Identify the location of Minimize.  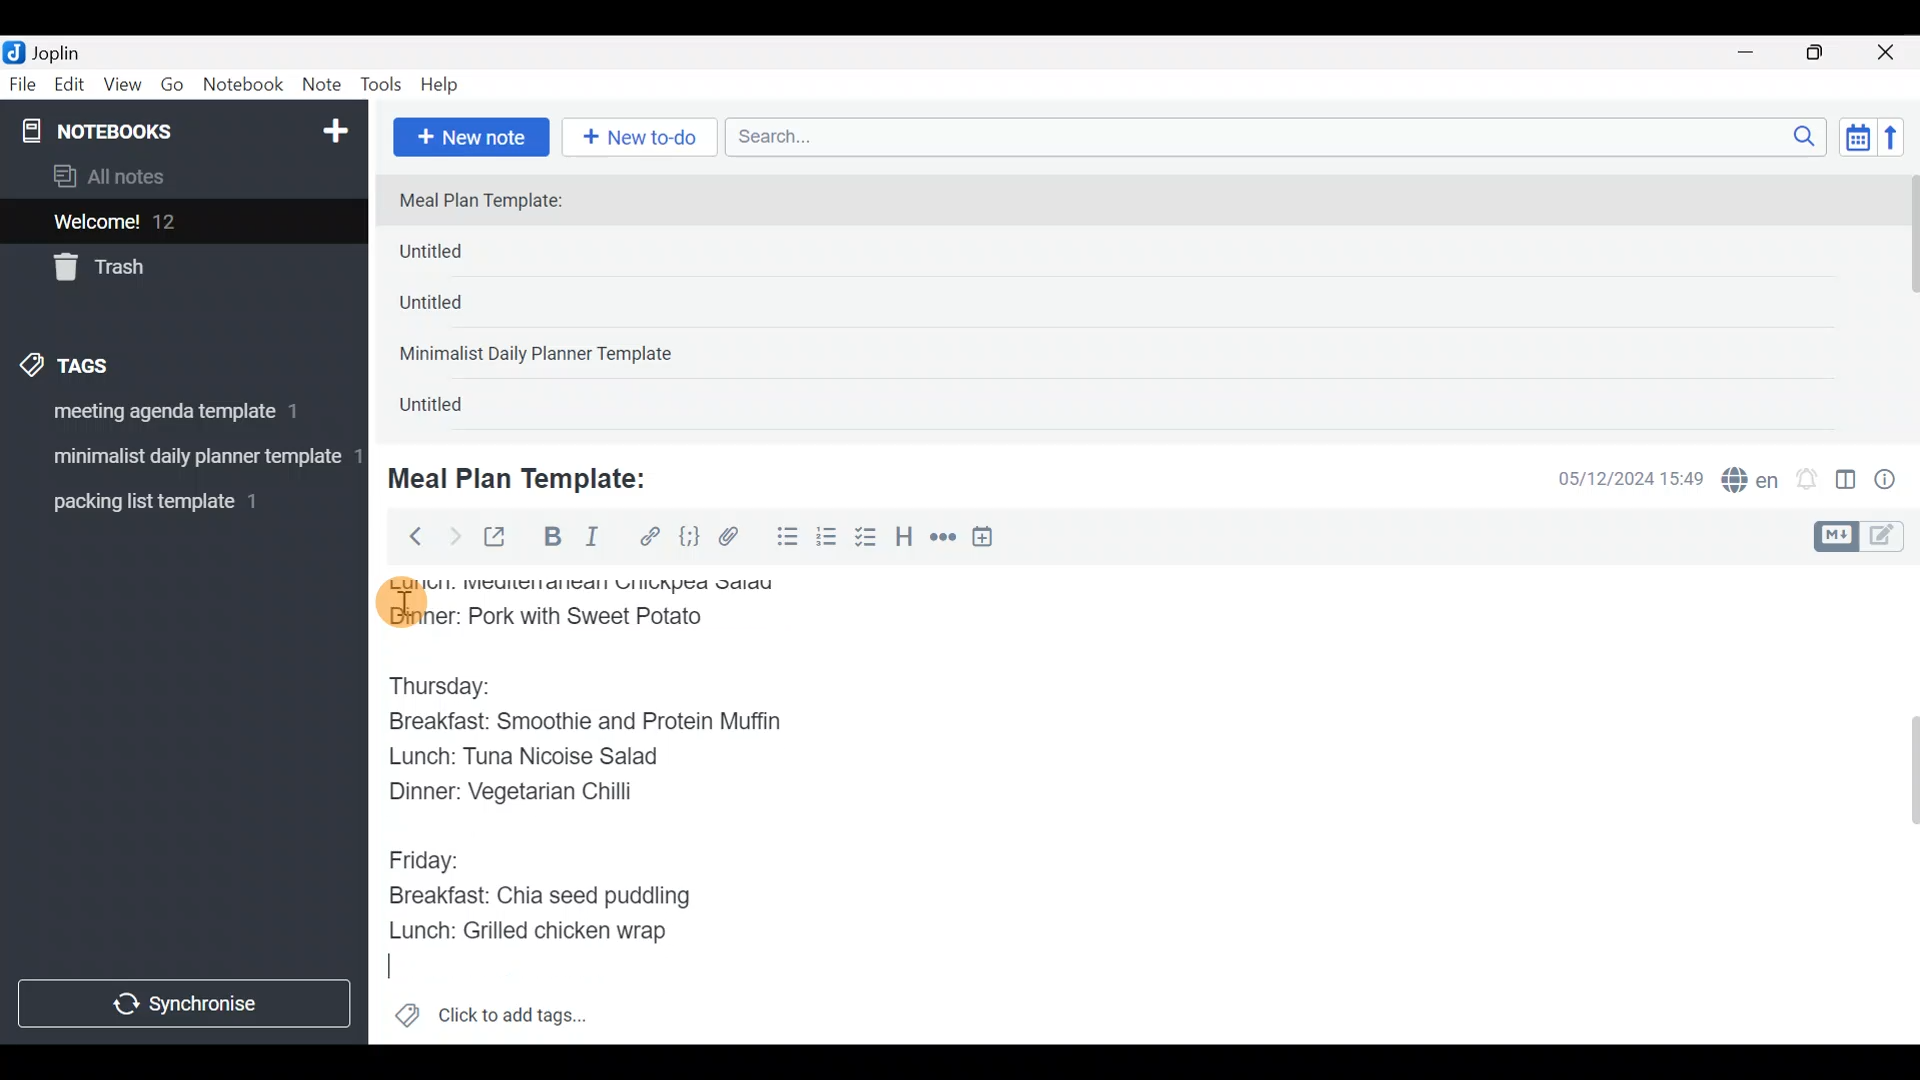
(1757, 50).